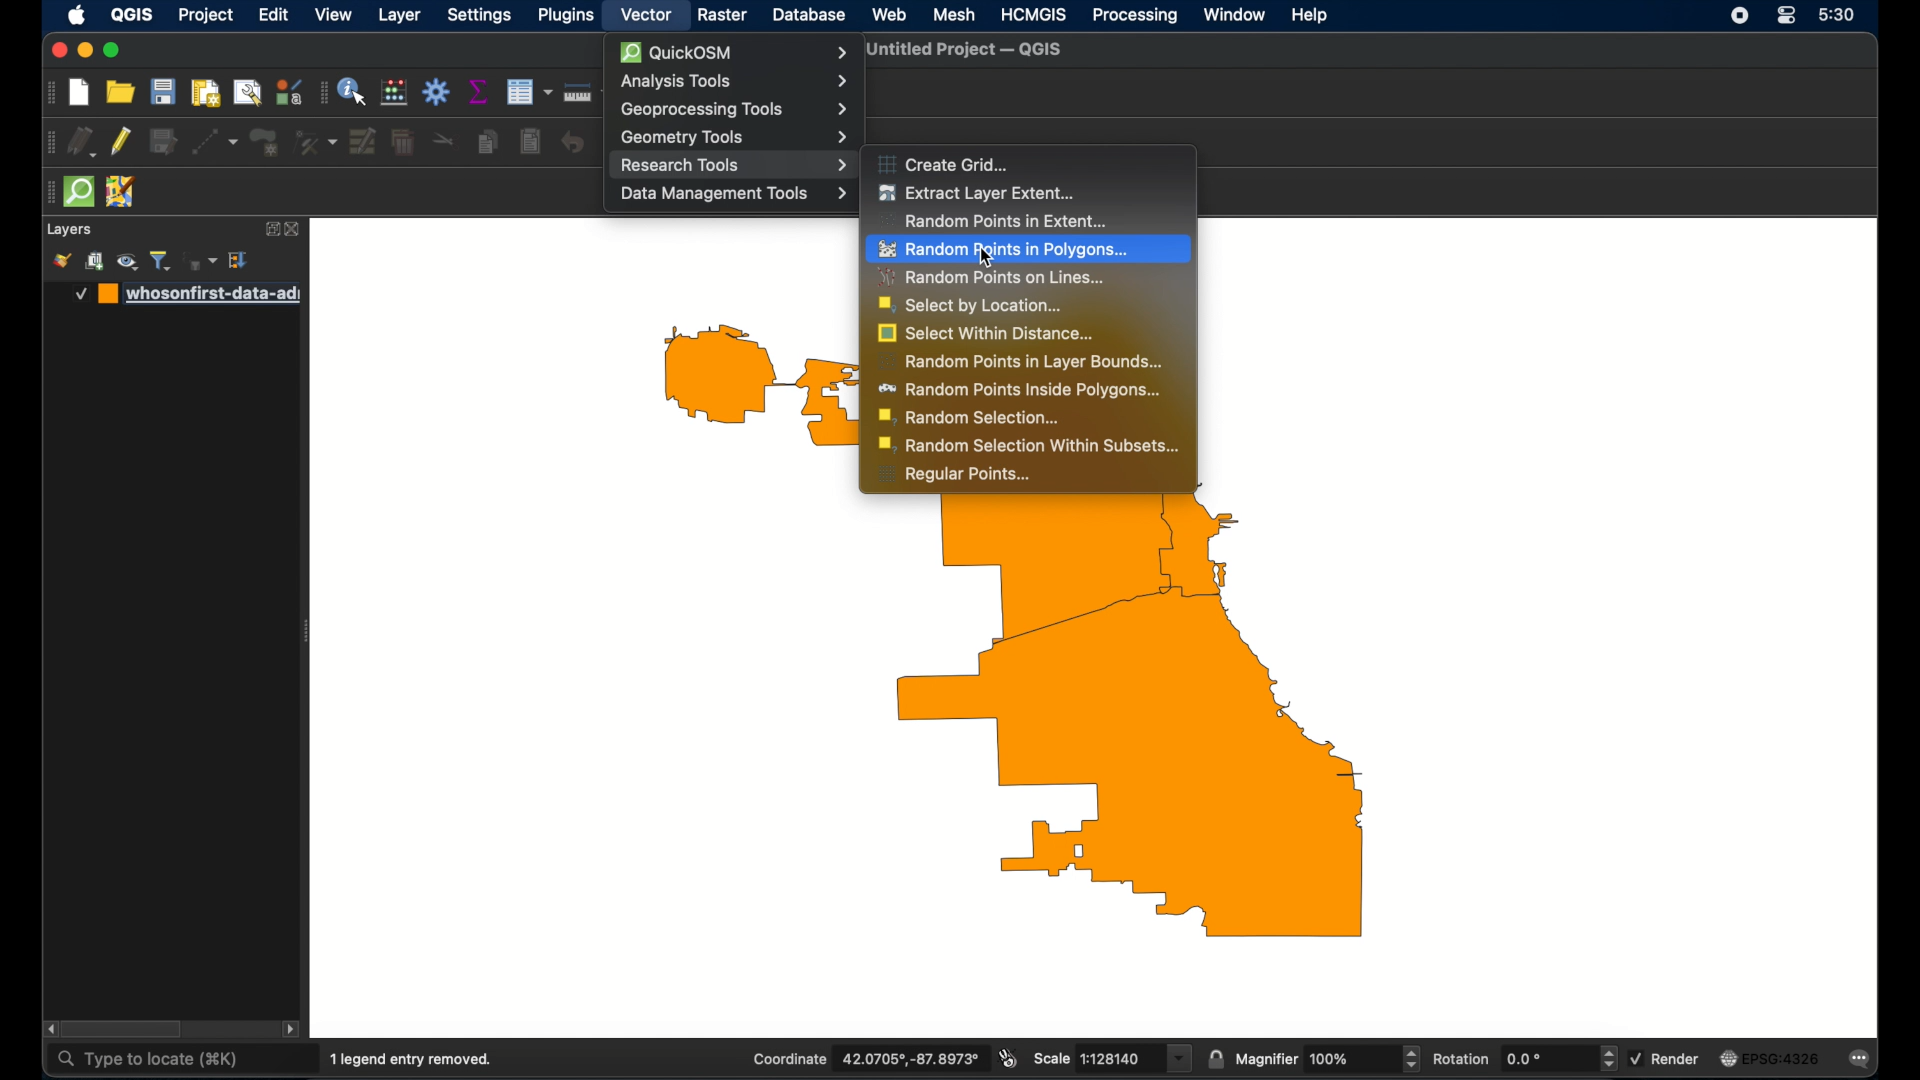 The image size is (1920, 1080). I want to click on expand, so click(270, 229).